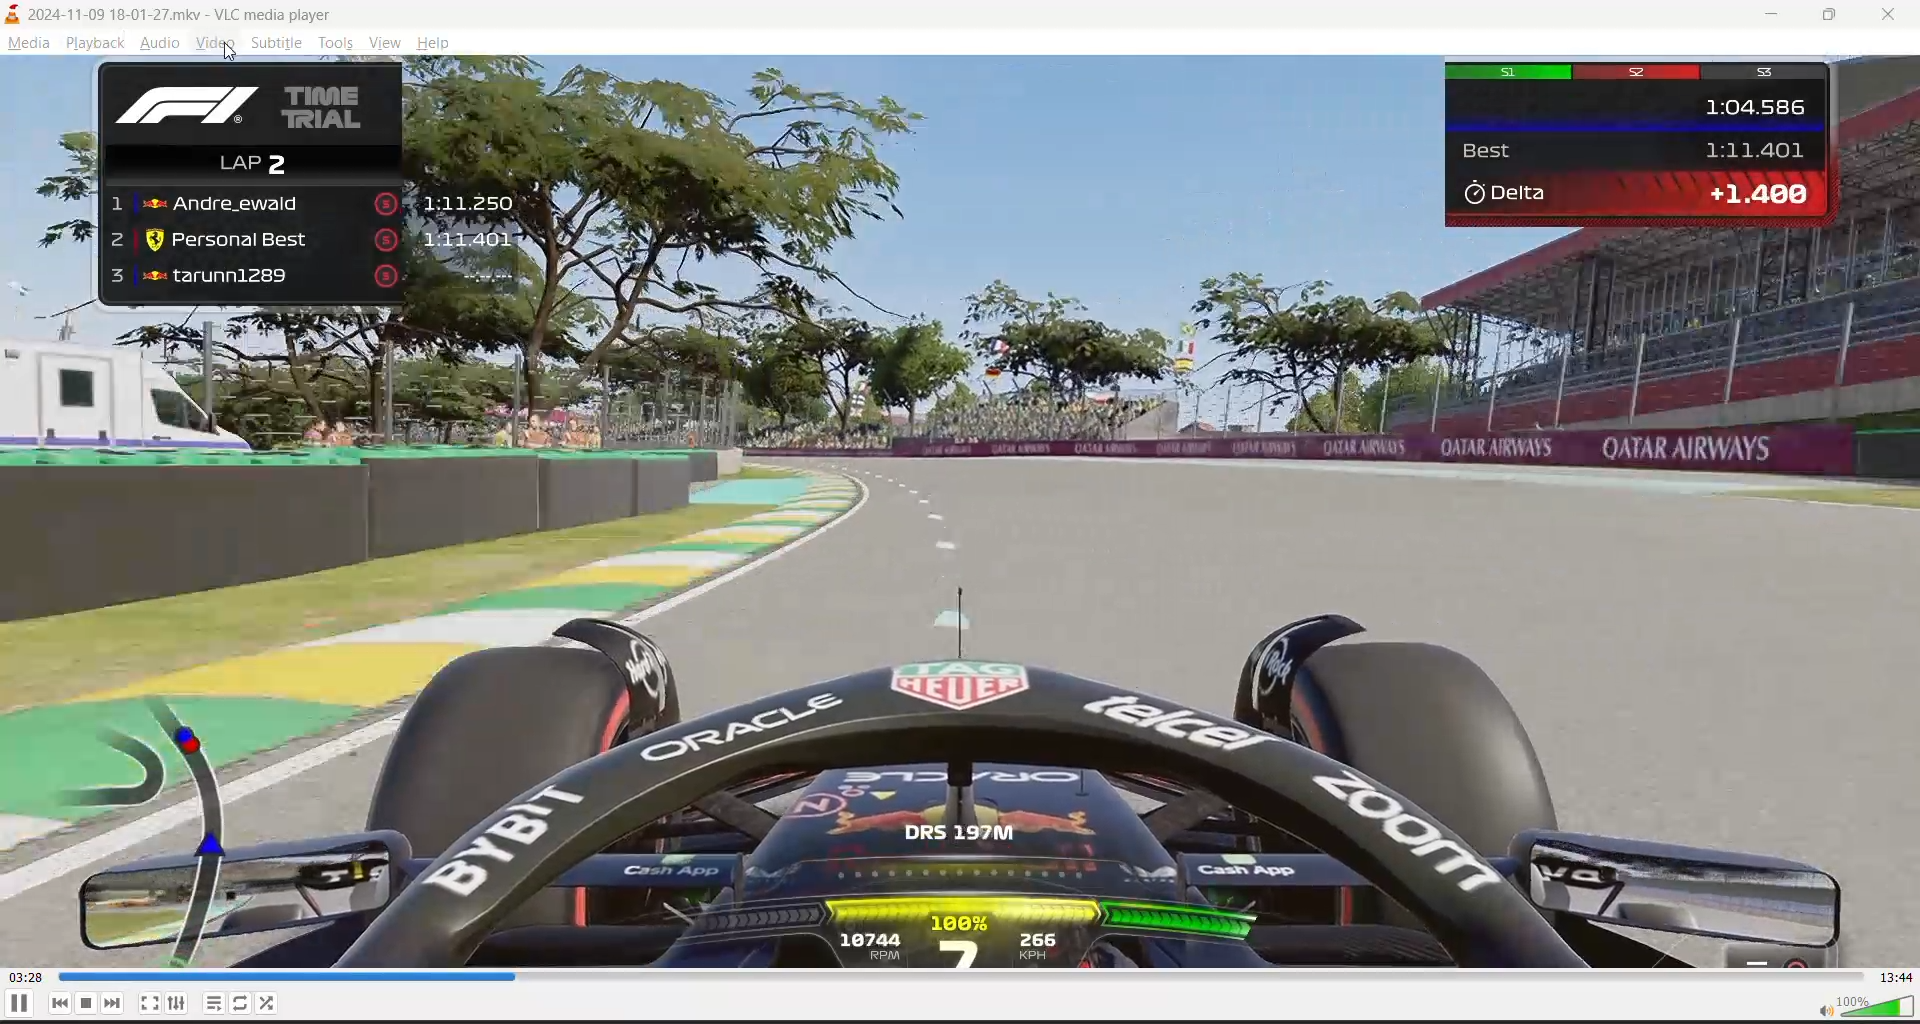  I want to click on track slider, so click(952, 977).